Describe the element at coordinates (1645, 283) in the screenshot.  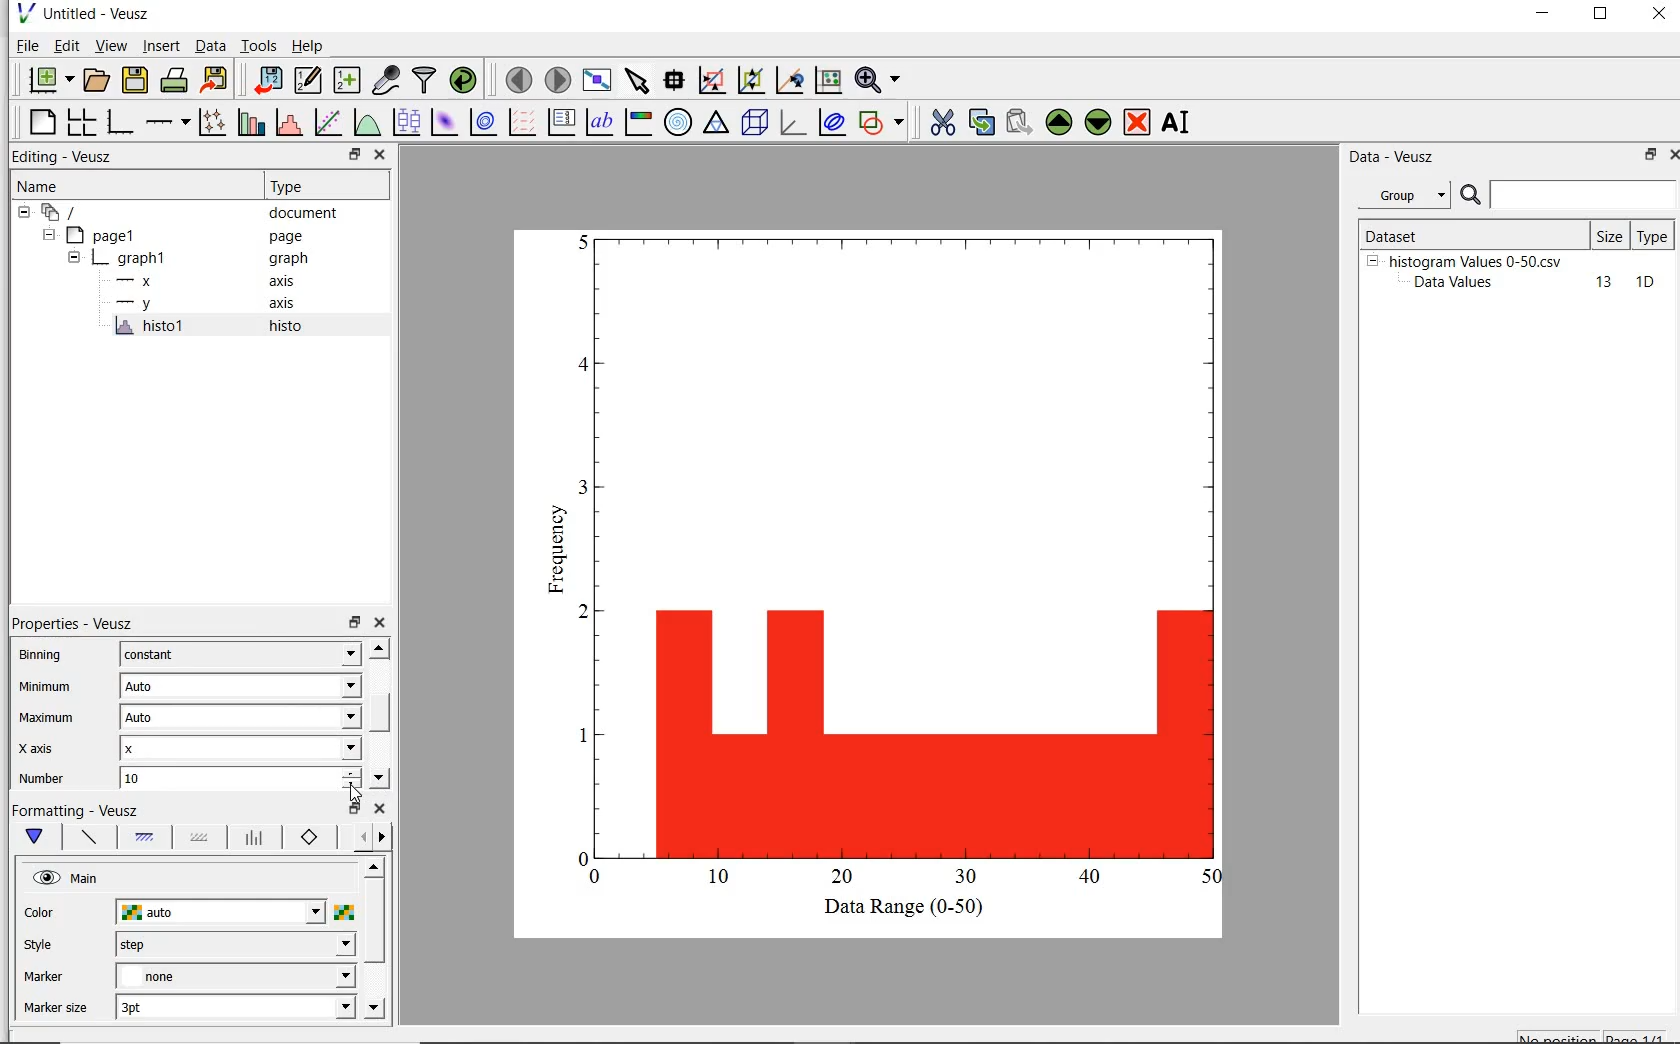
I see `10` at that location.